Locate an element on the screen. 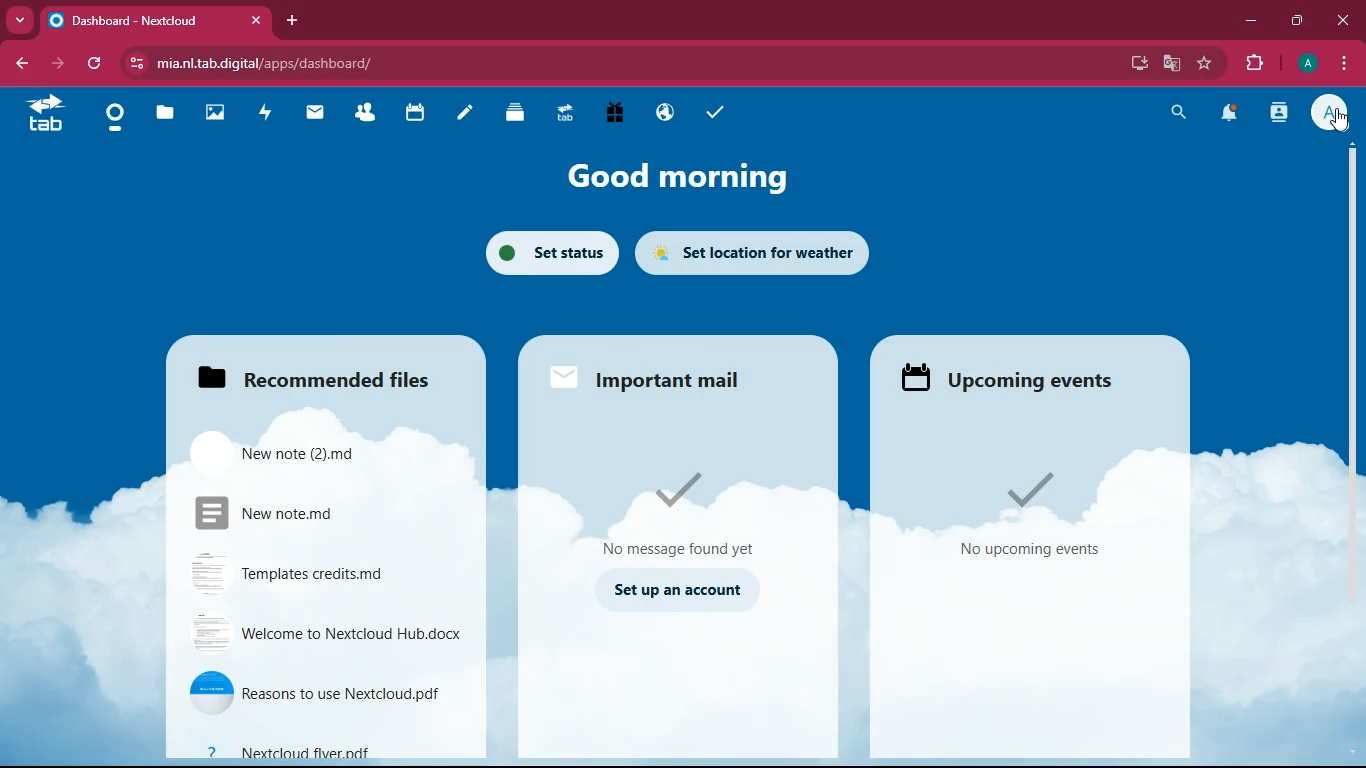 Image resolution: width=1366 pixels, height=768 pixels. file is located at coordinates (311, 691).